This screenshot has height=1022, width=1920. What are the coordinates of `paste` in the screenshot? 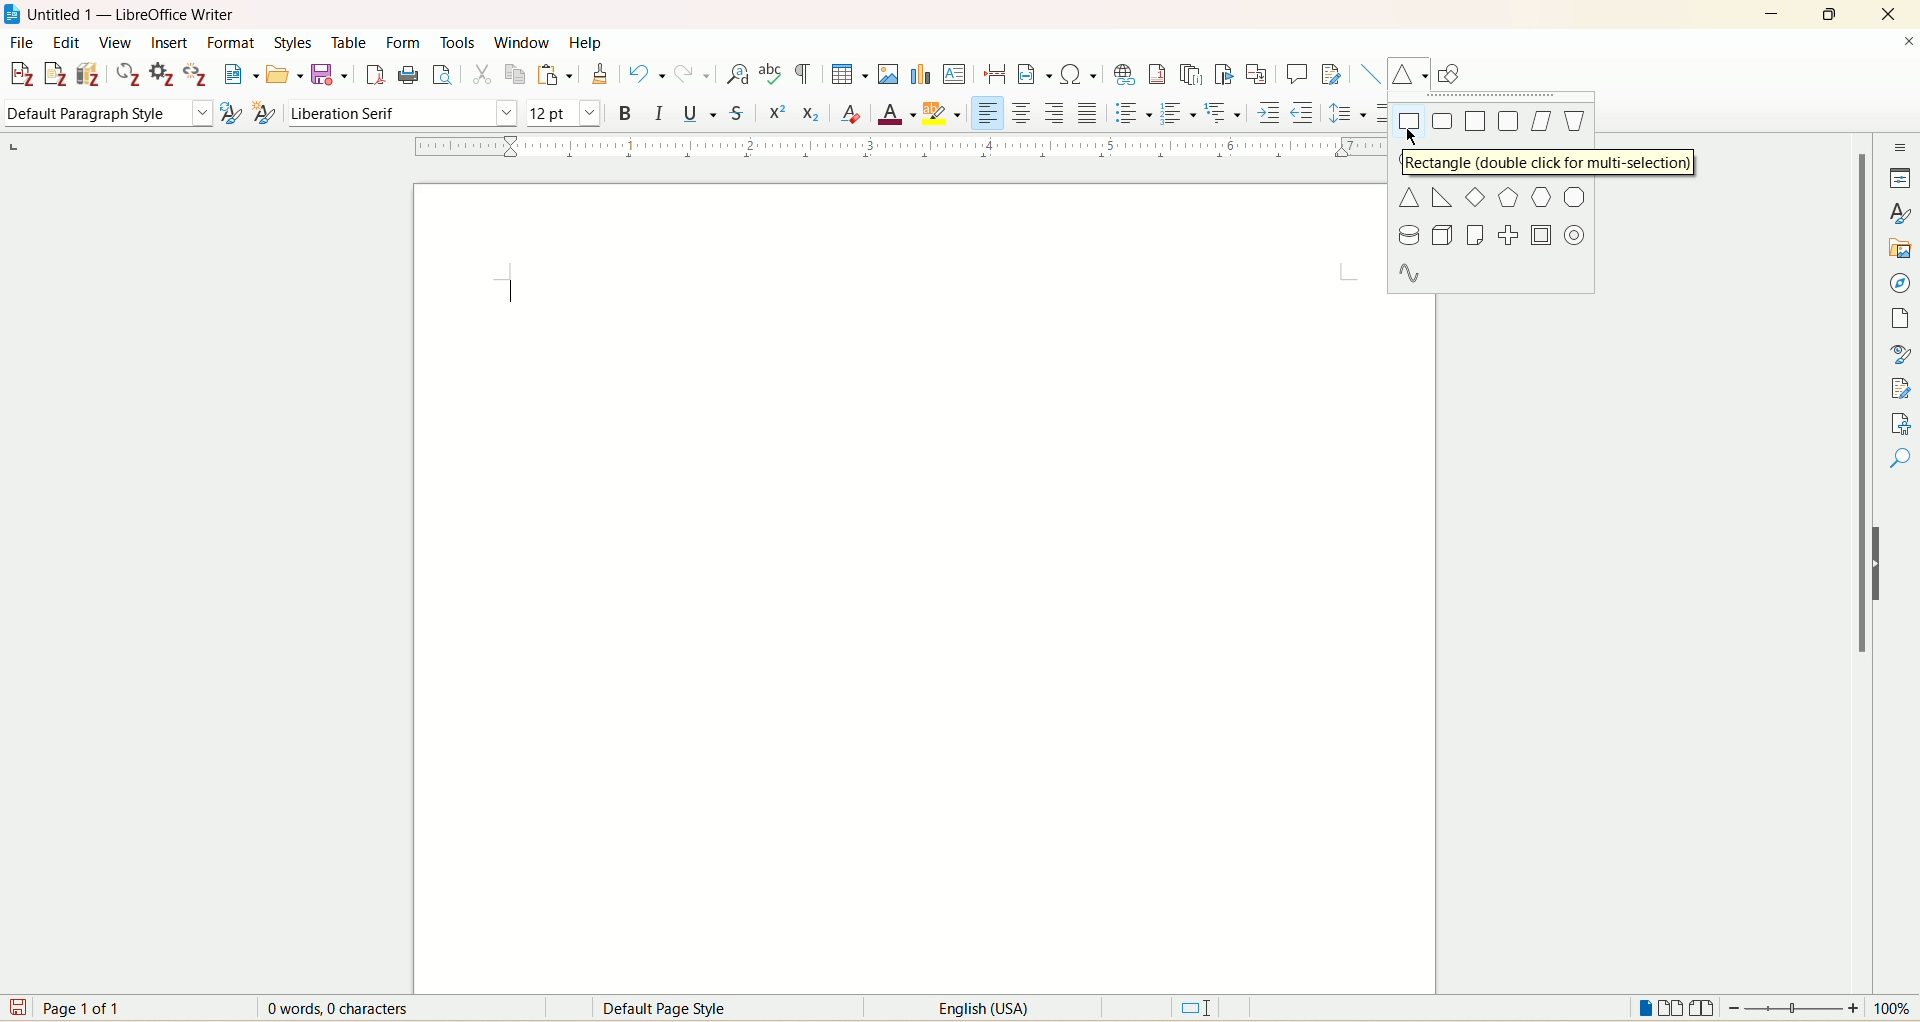 It's located at (555, 75).